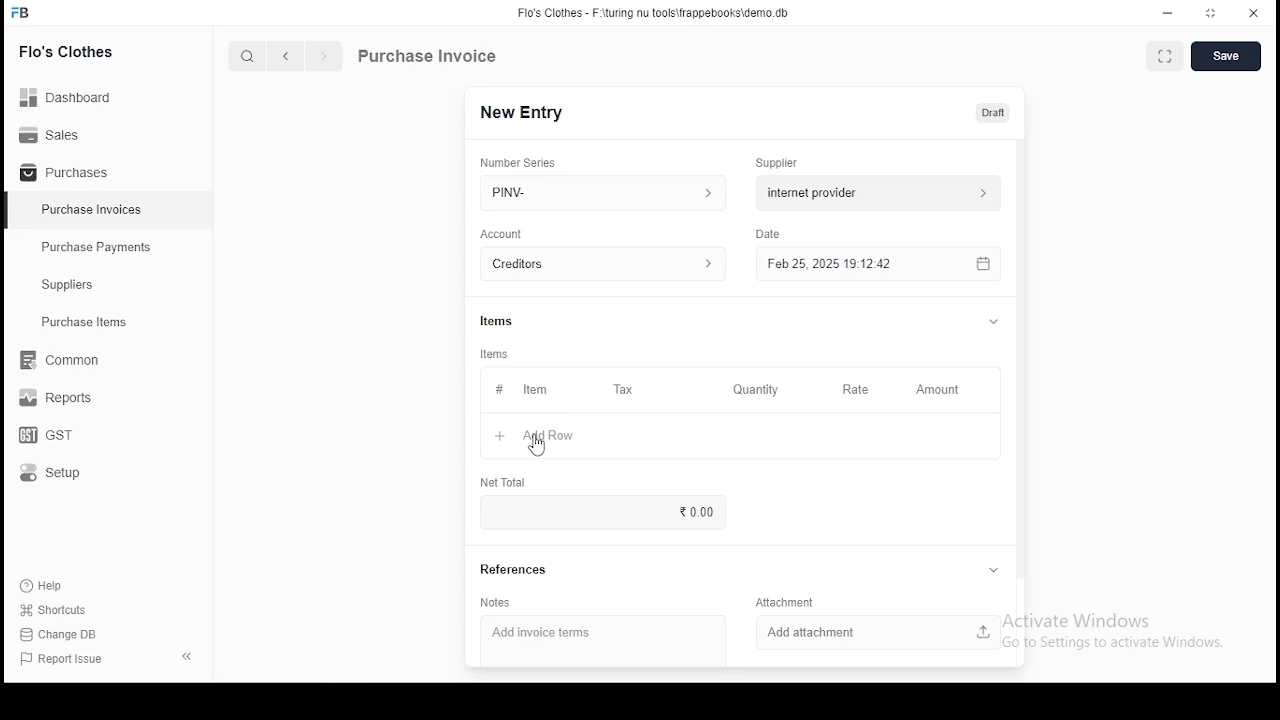 This screenshot has width=1280, height=720. I want to click on new entry, so click(520, 112).